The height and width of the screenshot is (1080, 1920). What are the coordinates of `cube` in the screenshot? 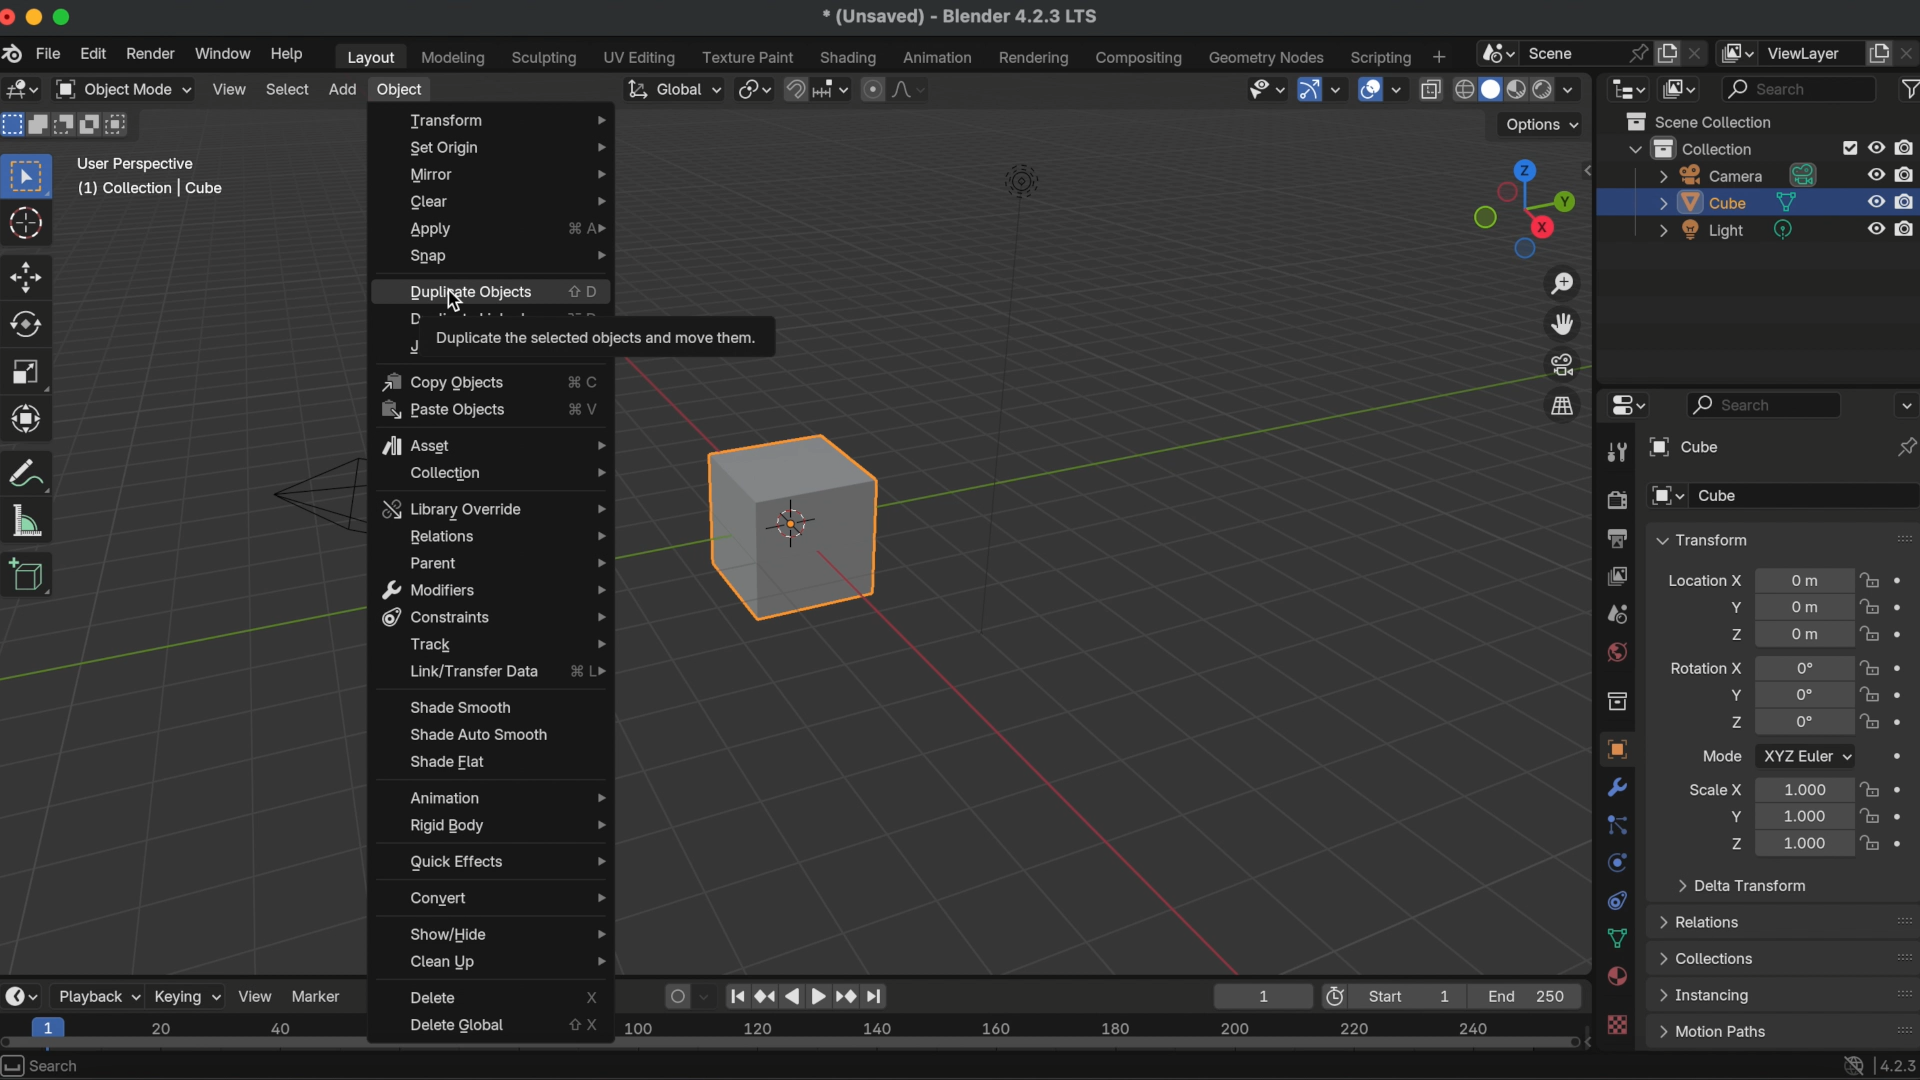 It's located at (1727, 202).